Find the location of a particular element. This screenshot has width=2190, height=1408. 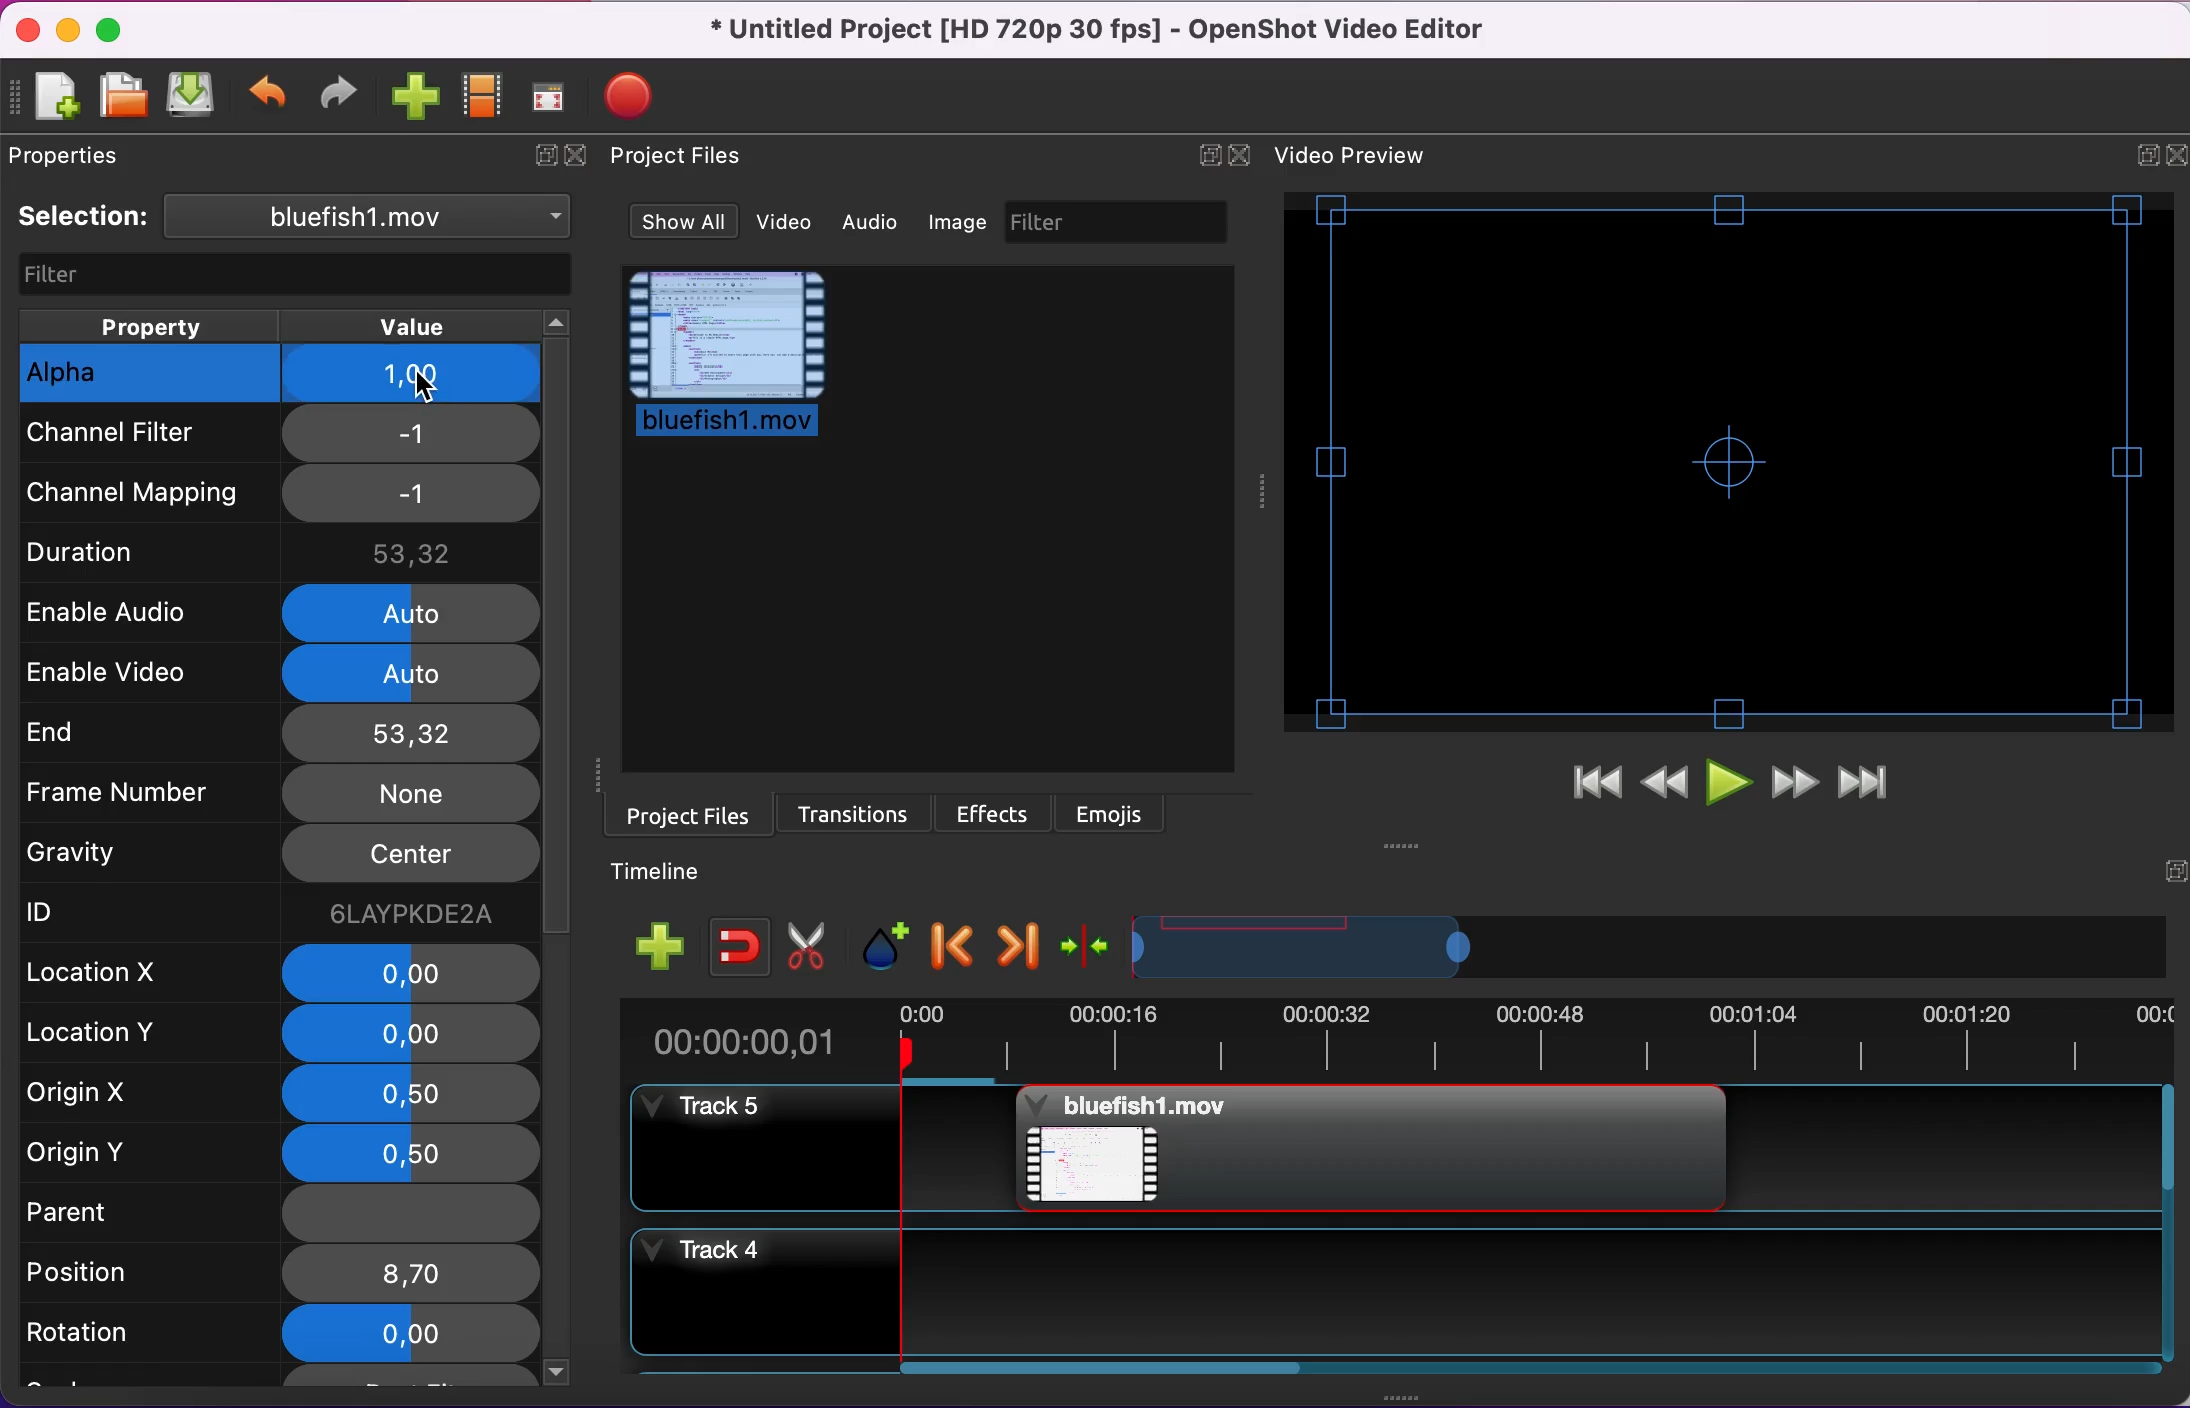

emojis is located at coordinates (1113, 811).